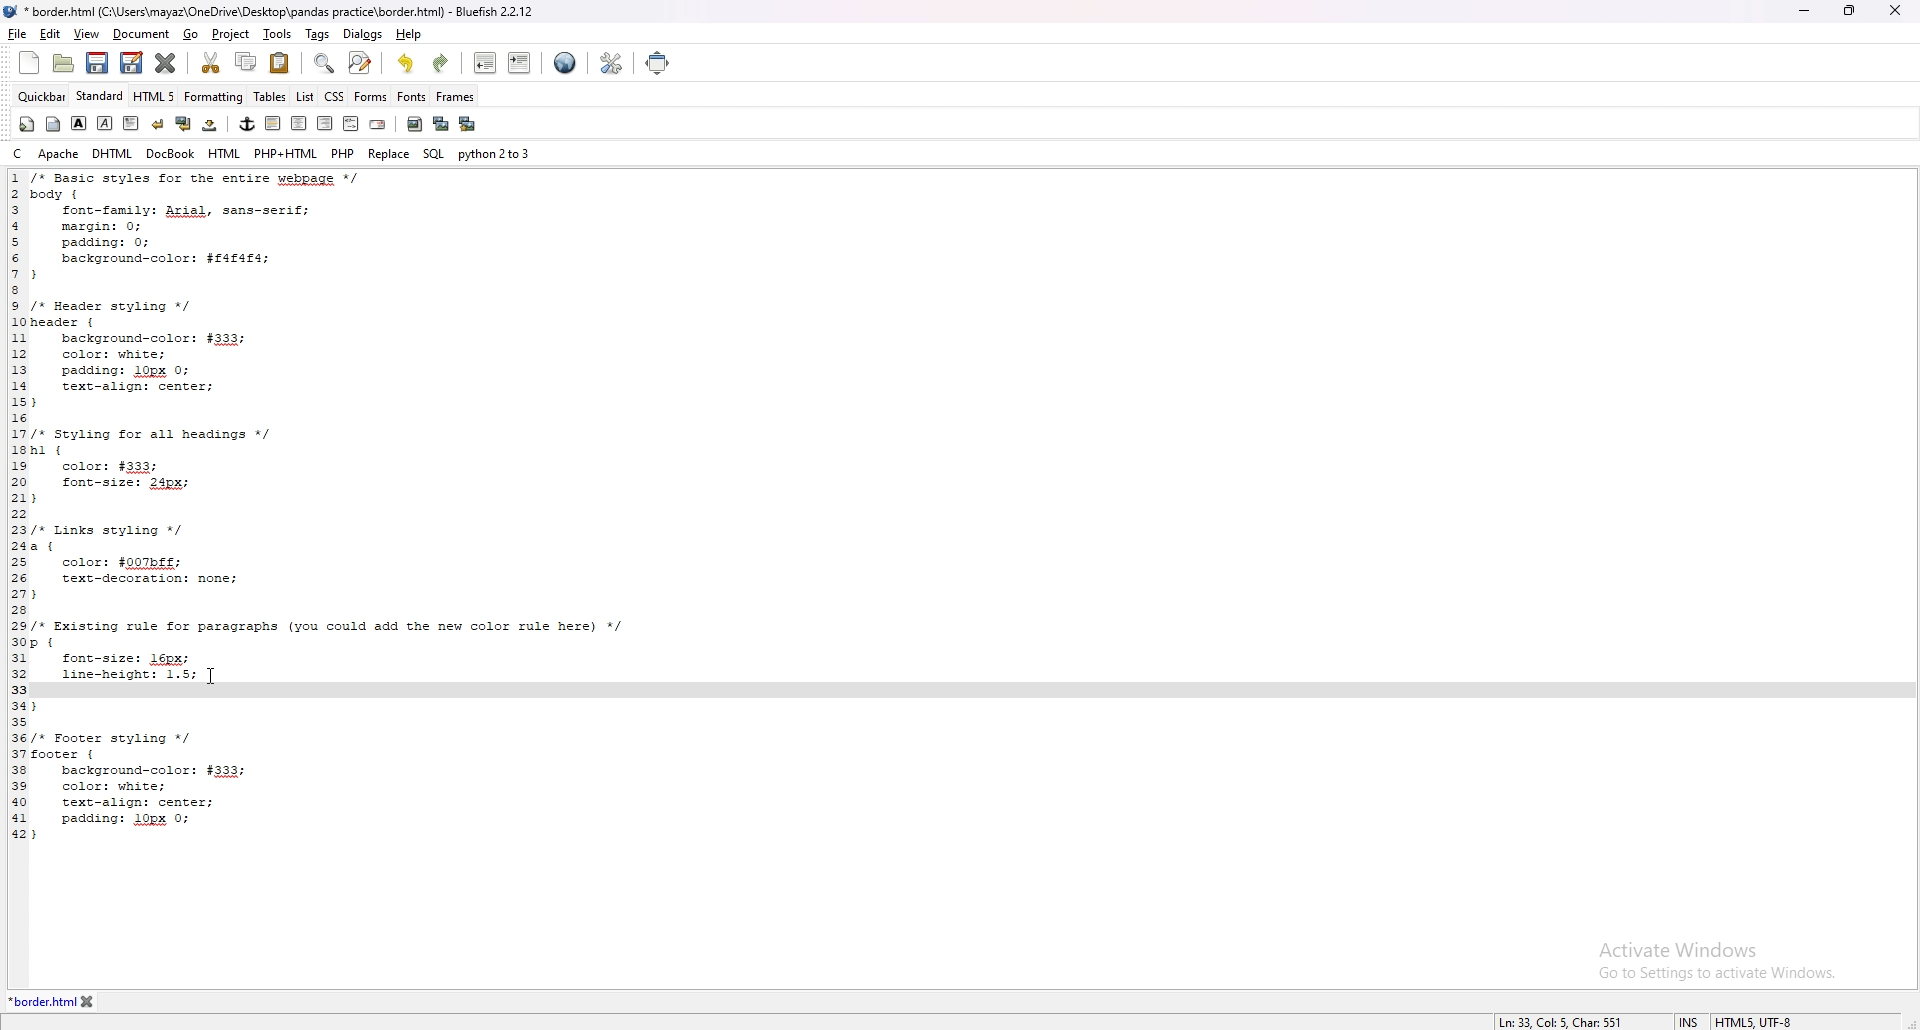 The height and width of the screenshot is (1030, 1920). I want to click on quickstart, so click(28, 124).